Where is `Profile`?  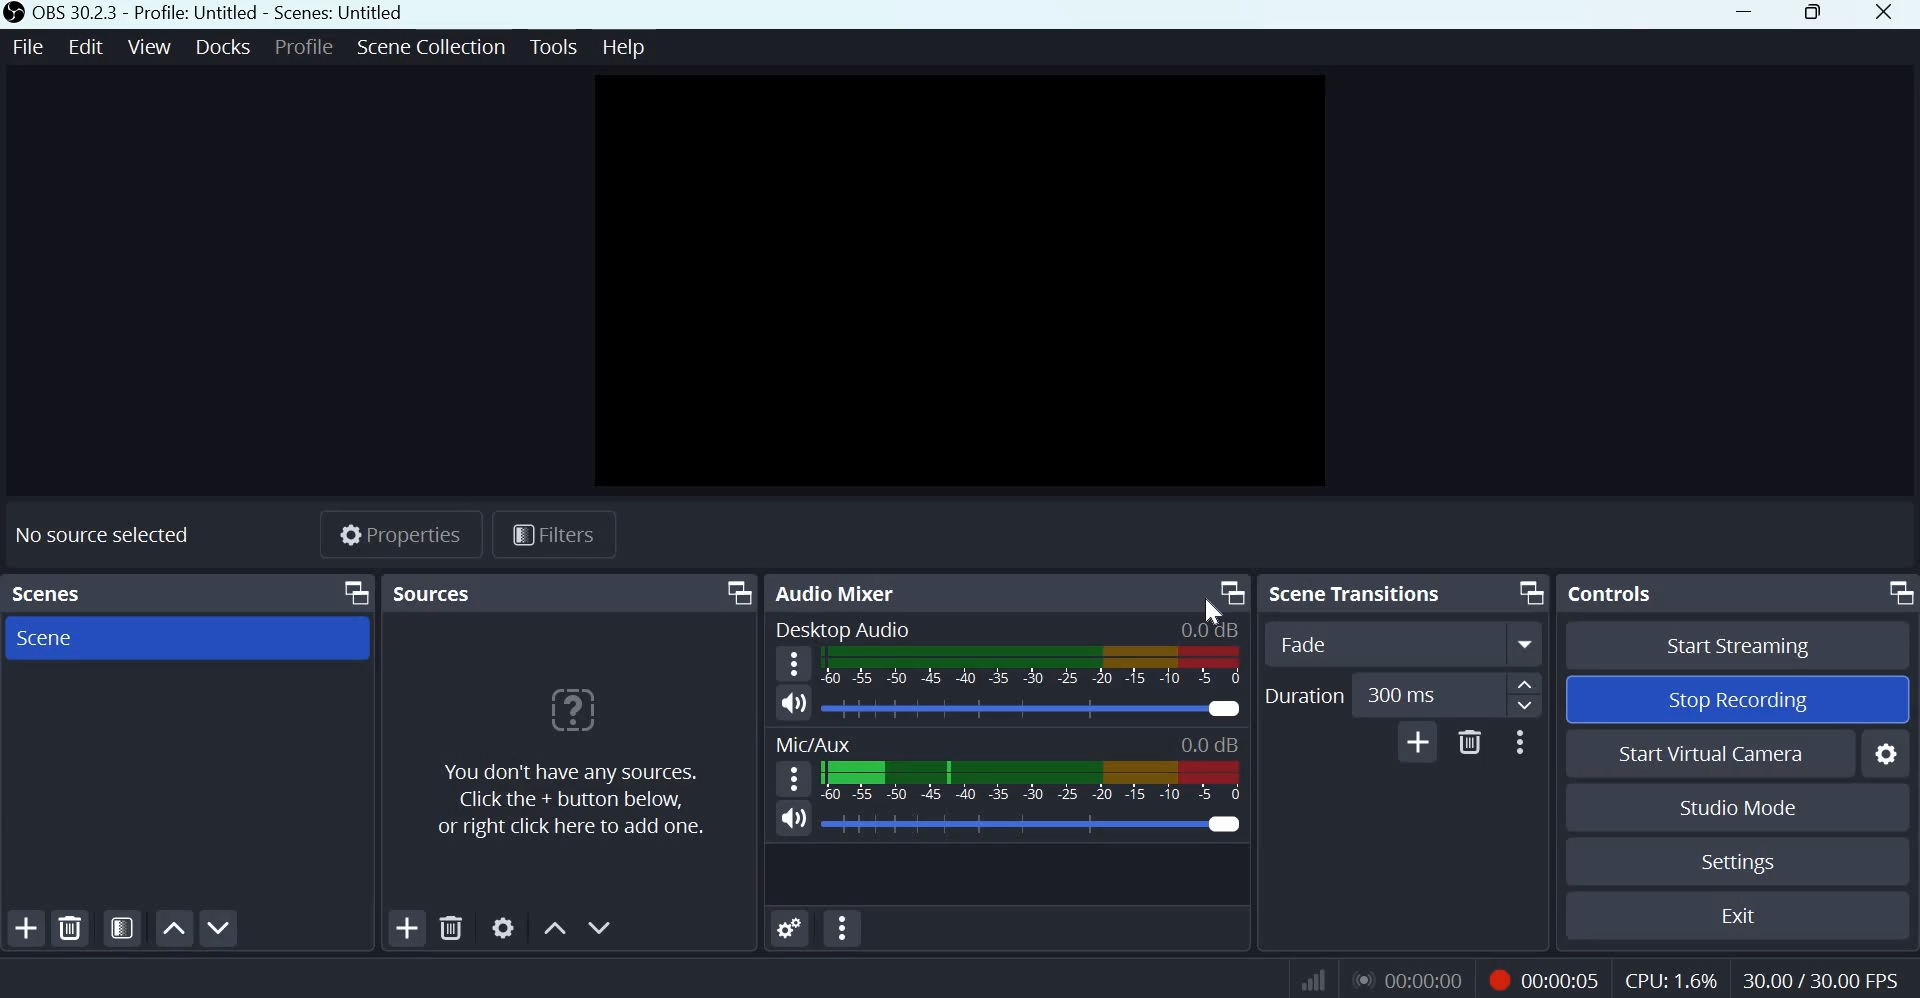
Profile is located at coordinates (302, 49).